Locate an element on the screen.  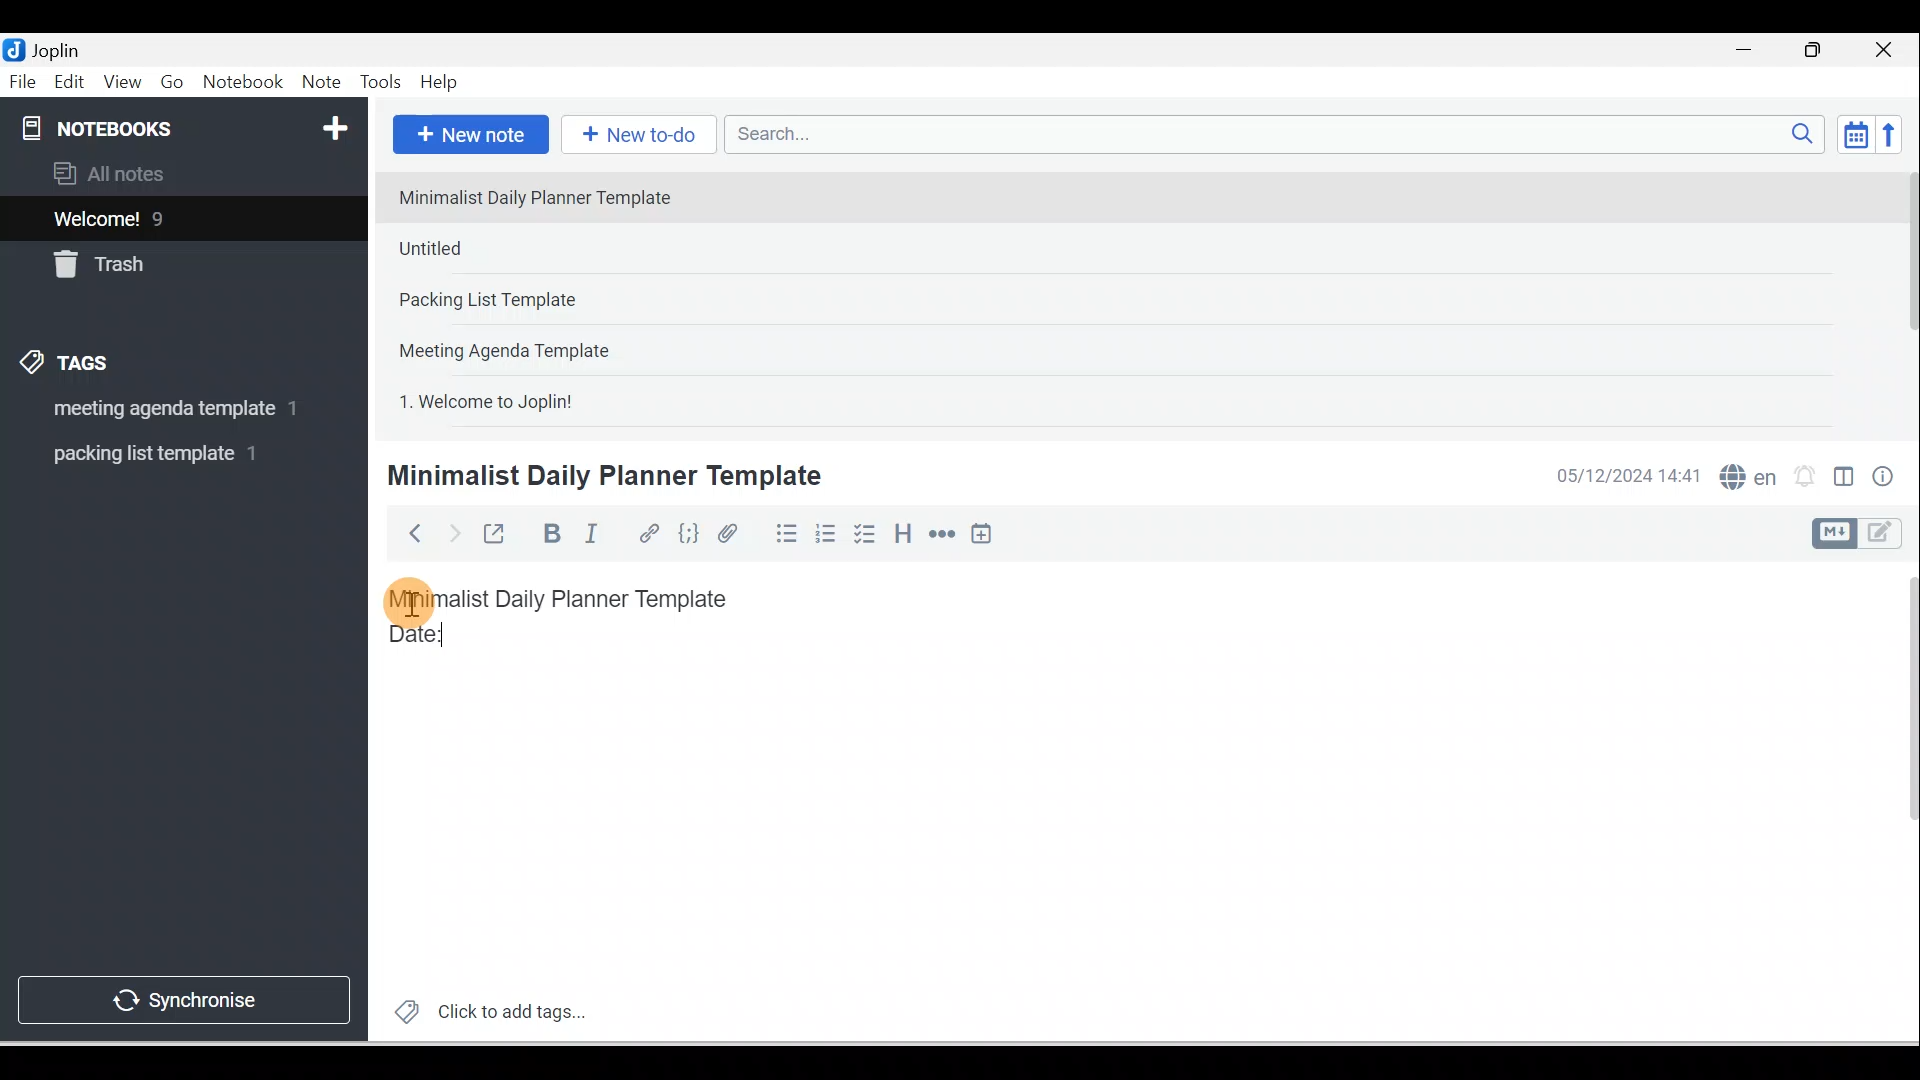
Reverse sort is located at coordinates (1895, 134).